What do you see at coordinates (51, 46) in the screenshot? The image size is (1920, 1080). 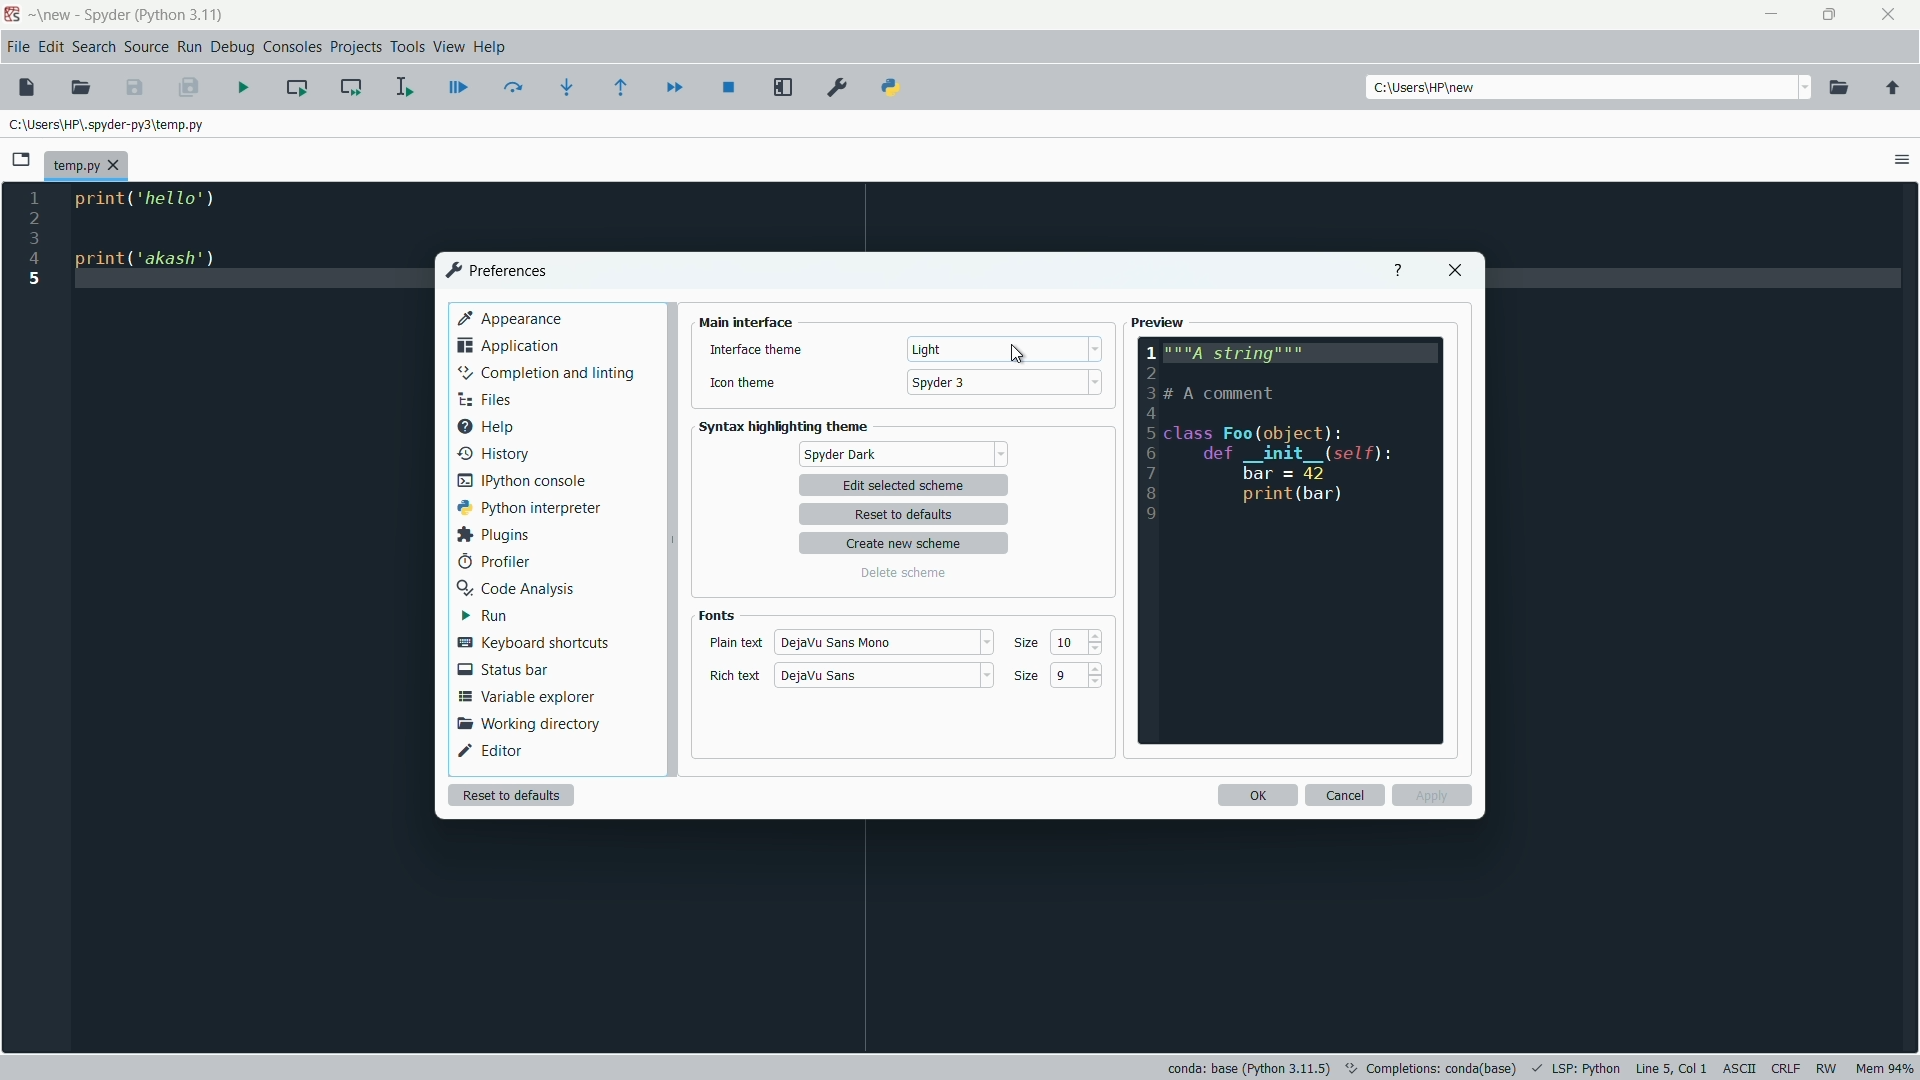 I see `edit menu` at bounding box center [51, 46].